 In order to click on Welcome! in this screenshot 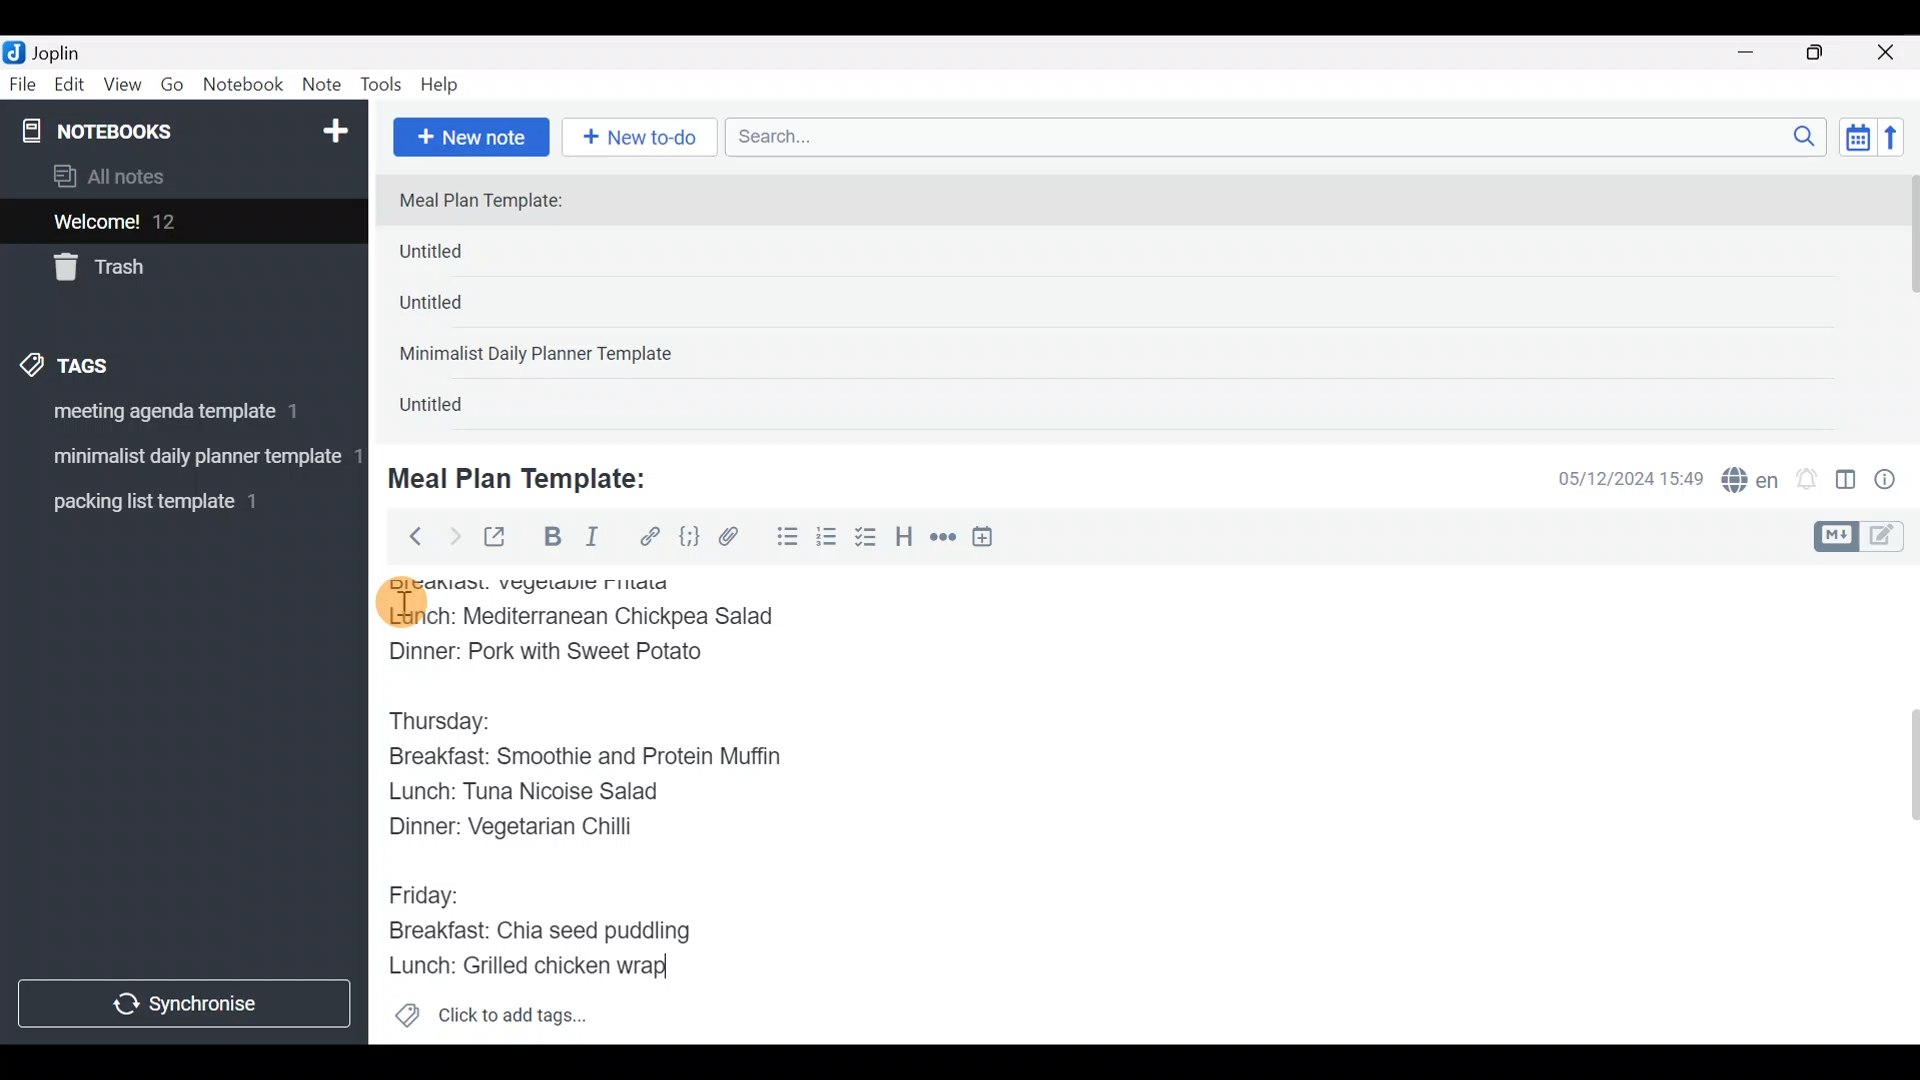, I will do `click(181, 223)`.